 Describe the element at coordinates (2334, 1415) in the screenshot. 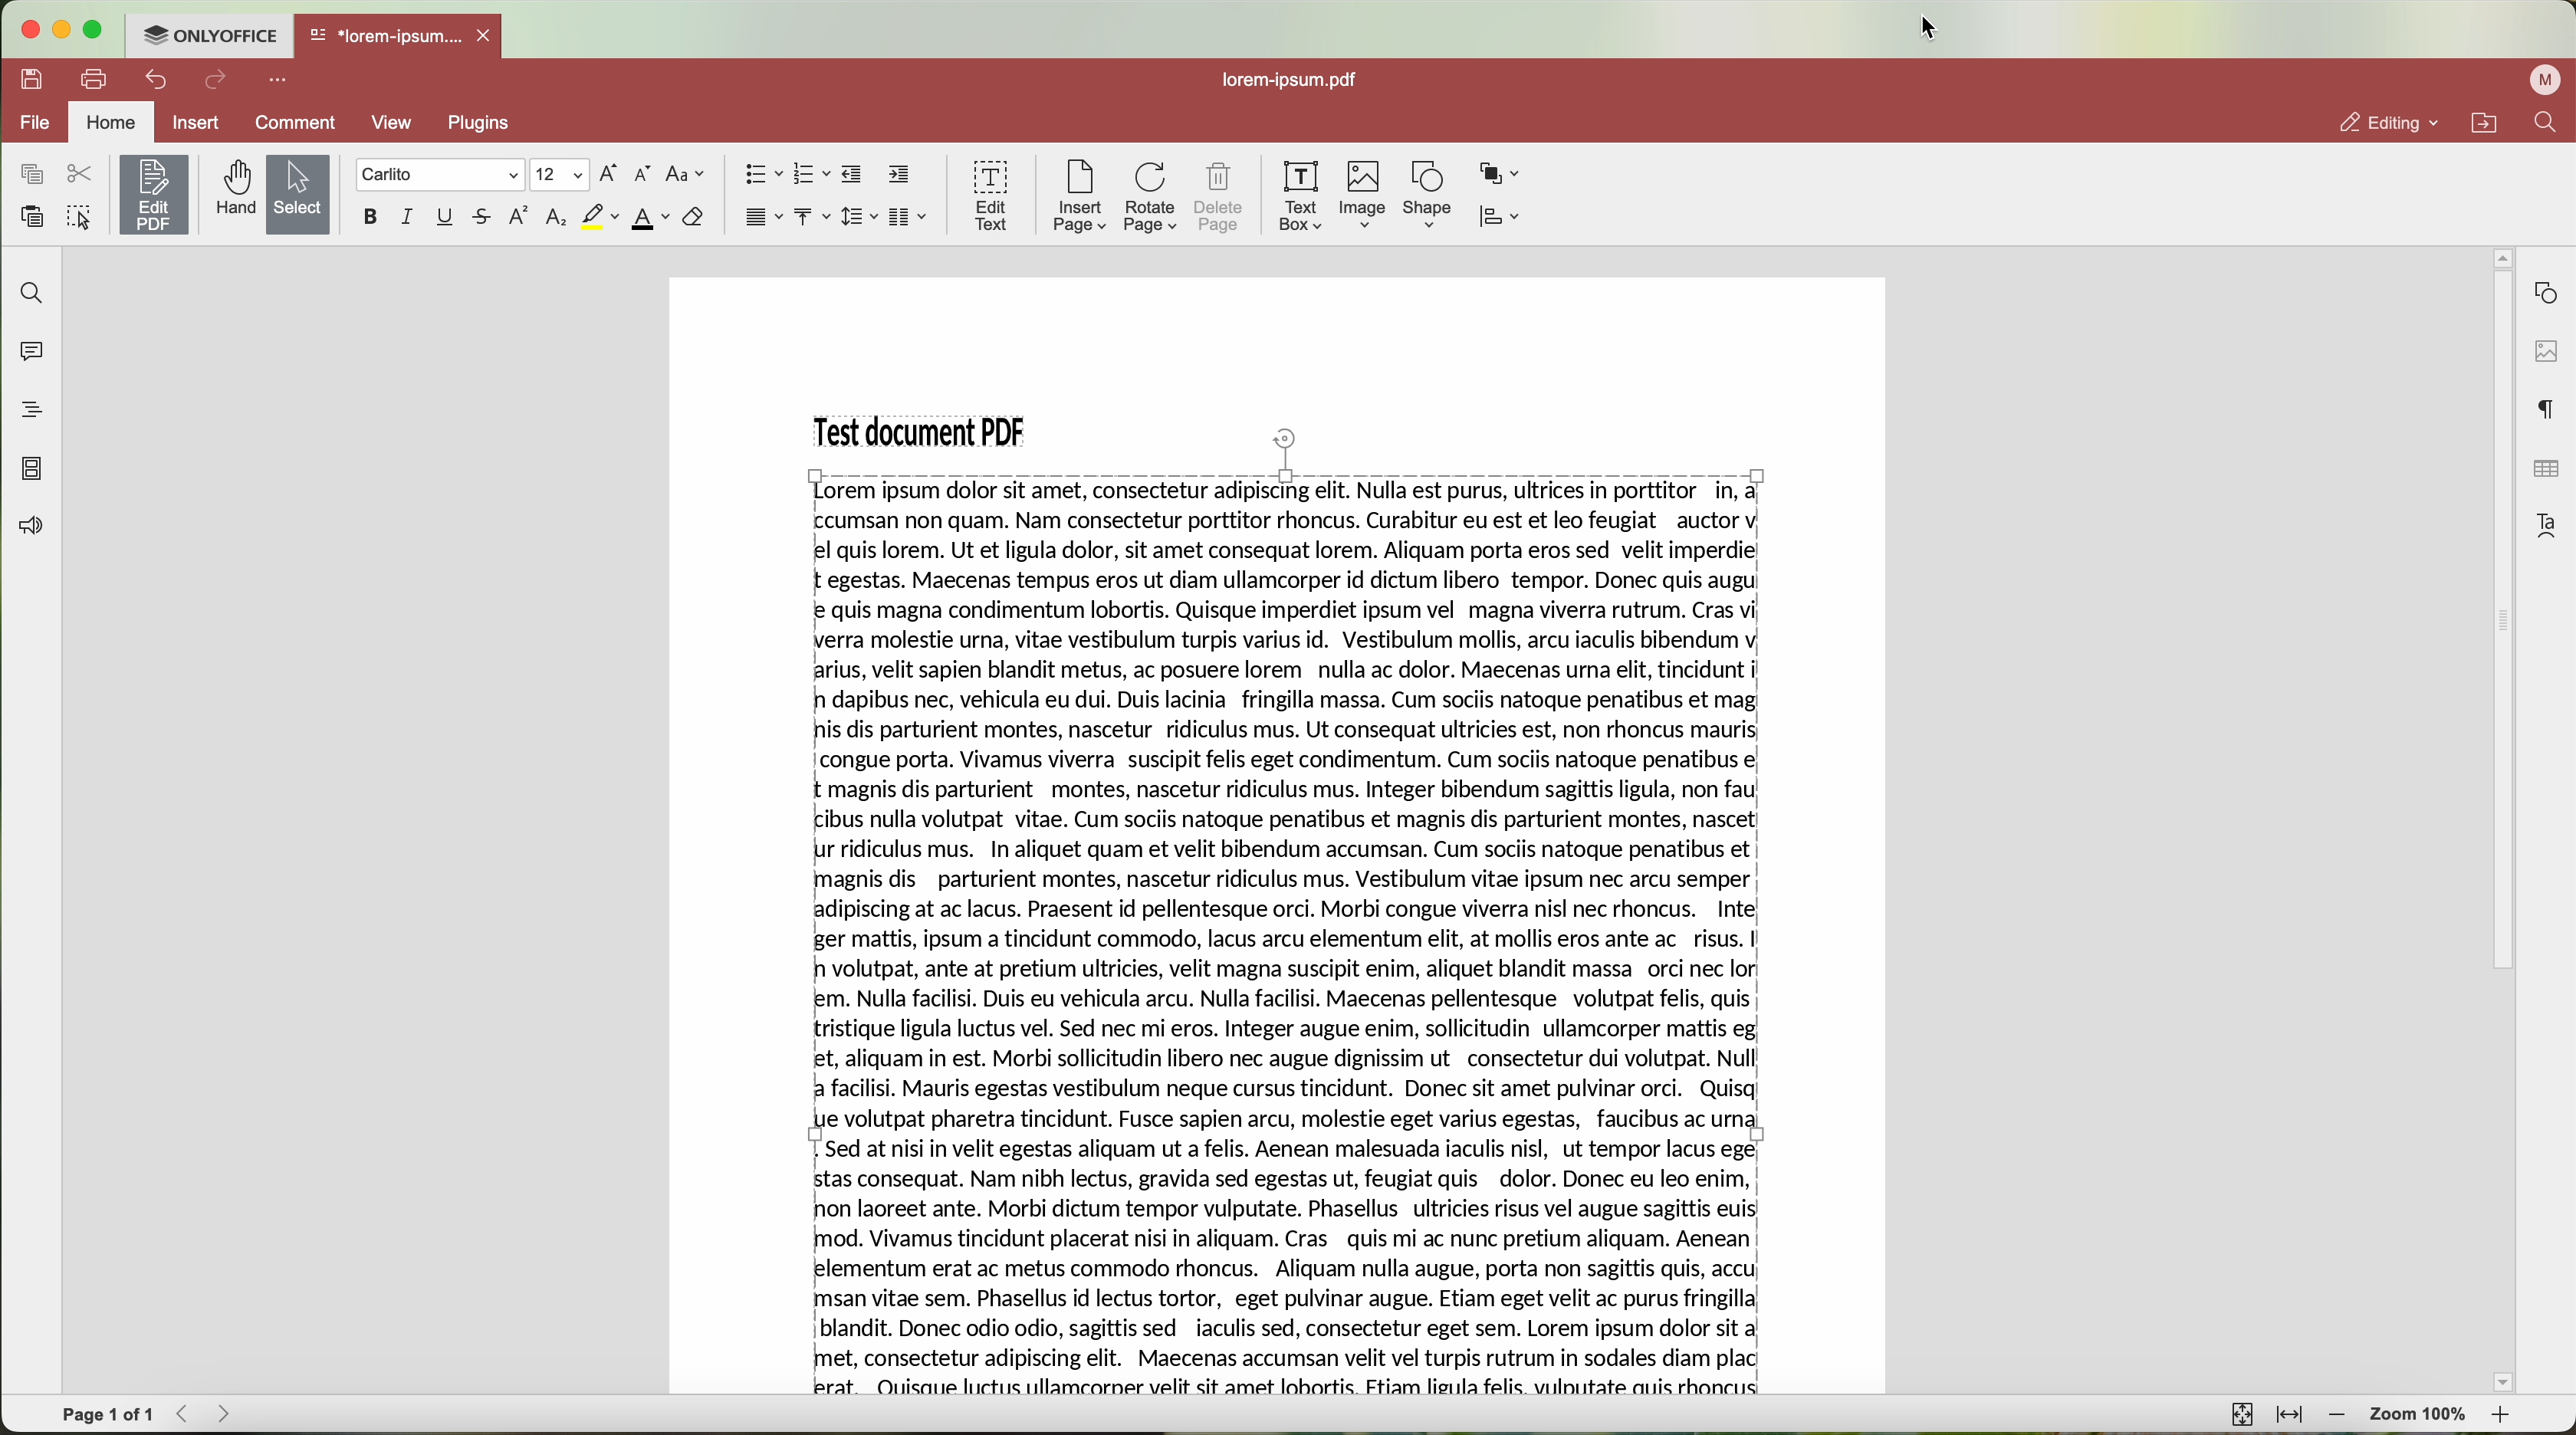

I see `zoom out` at that location.